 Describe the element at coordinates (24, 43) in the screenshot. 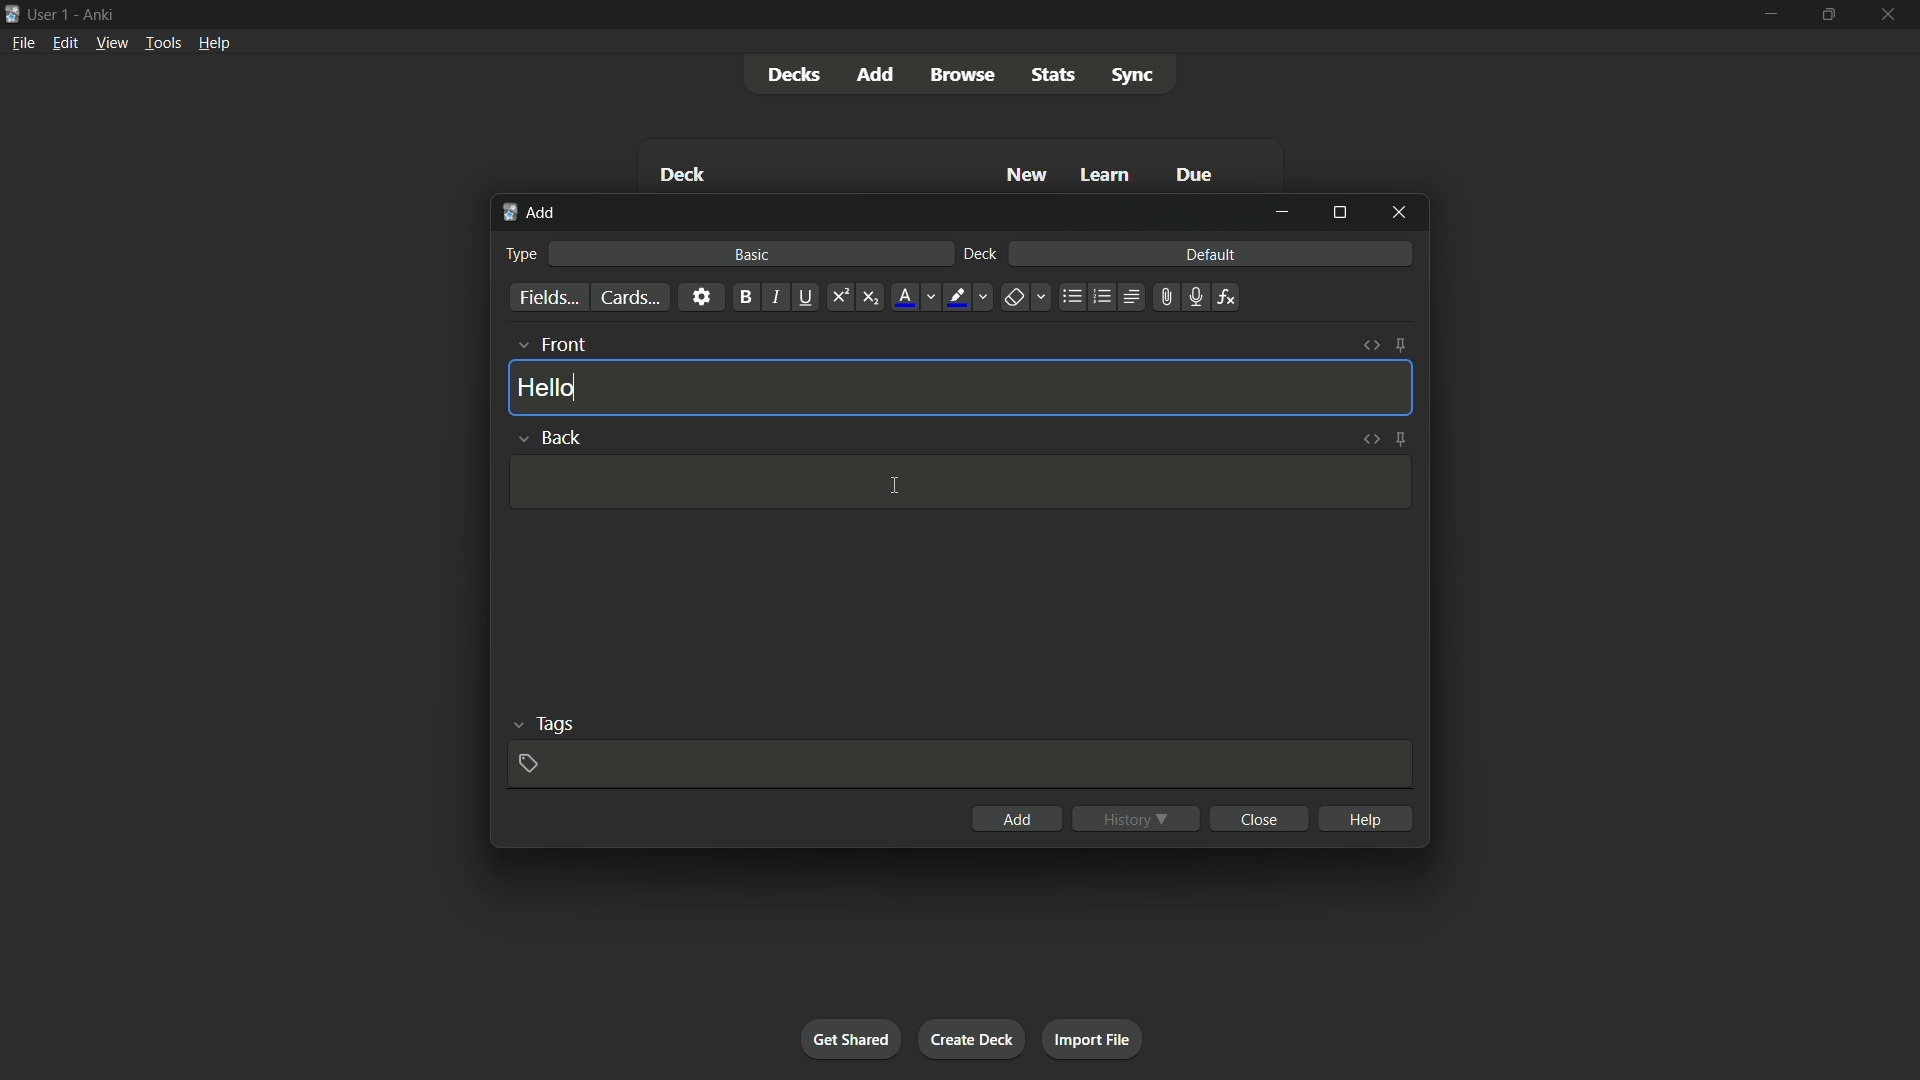

I see `file menu` at that location.